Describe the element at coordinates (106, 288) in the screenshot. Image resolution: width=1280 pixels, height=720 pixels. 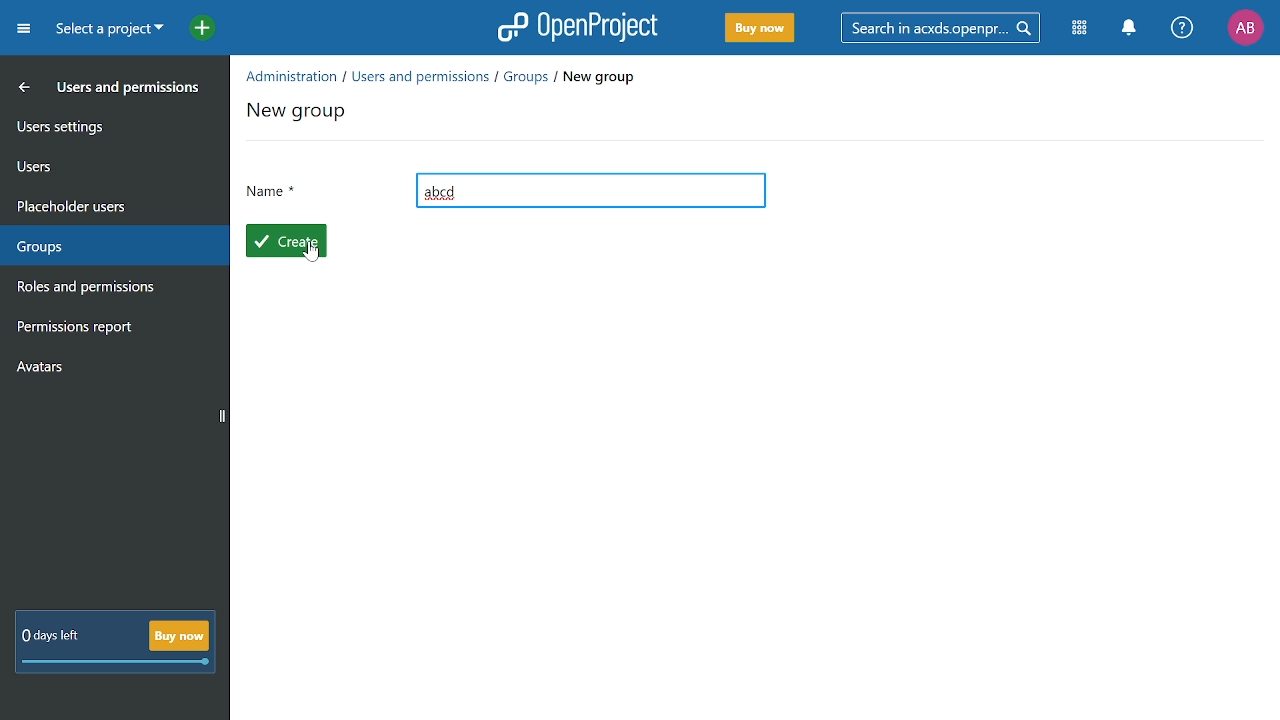
I see `roles and permissions` at that location.